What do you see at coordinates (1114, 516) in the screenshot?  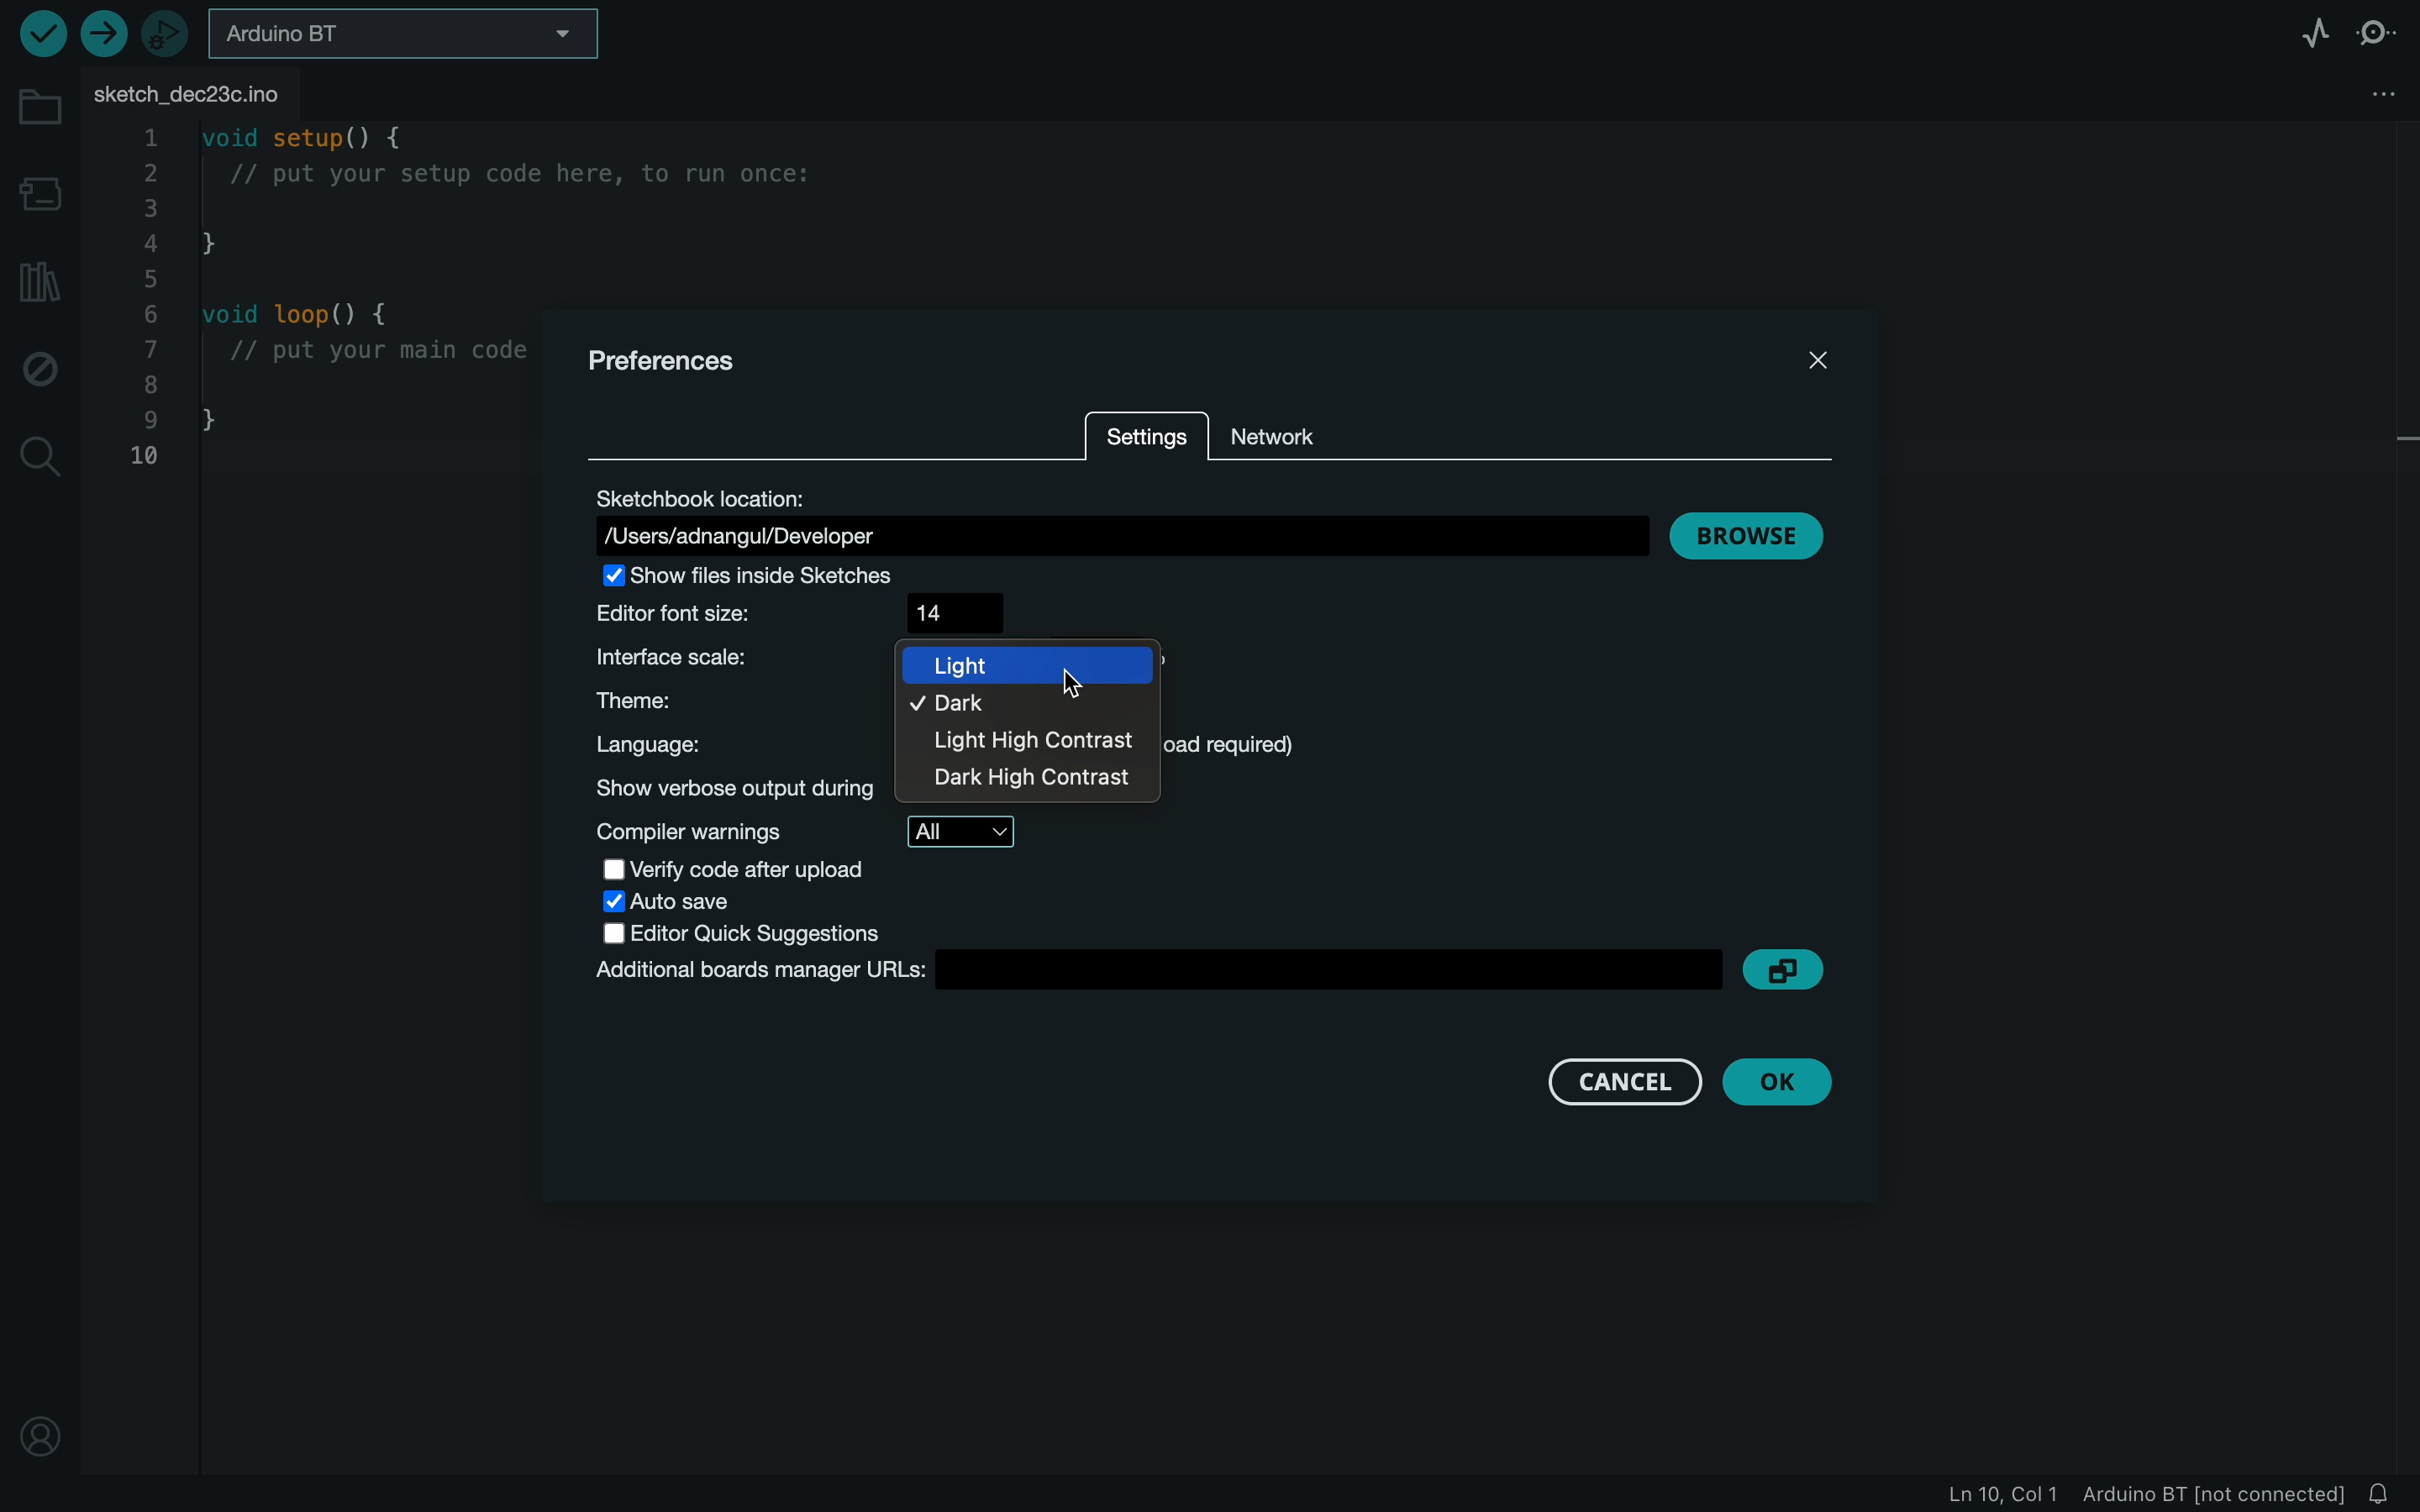 I see `location` at bounding box center [1114, 516].